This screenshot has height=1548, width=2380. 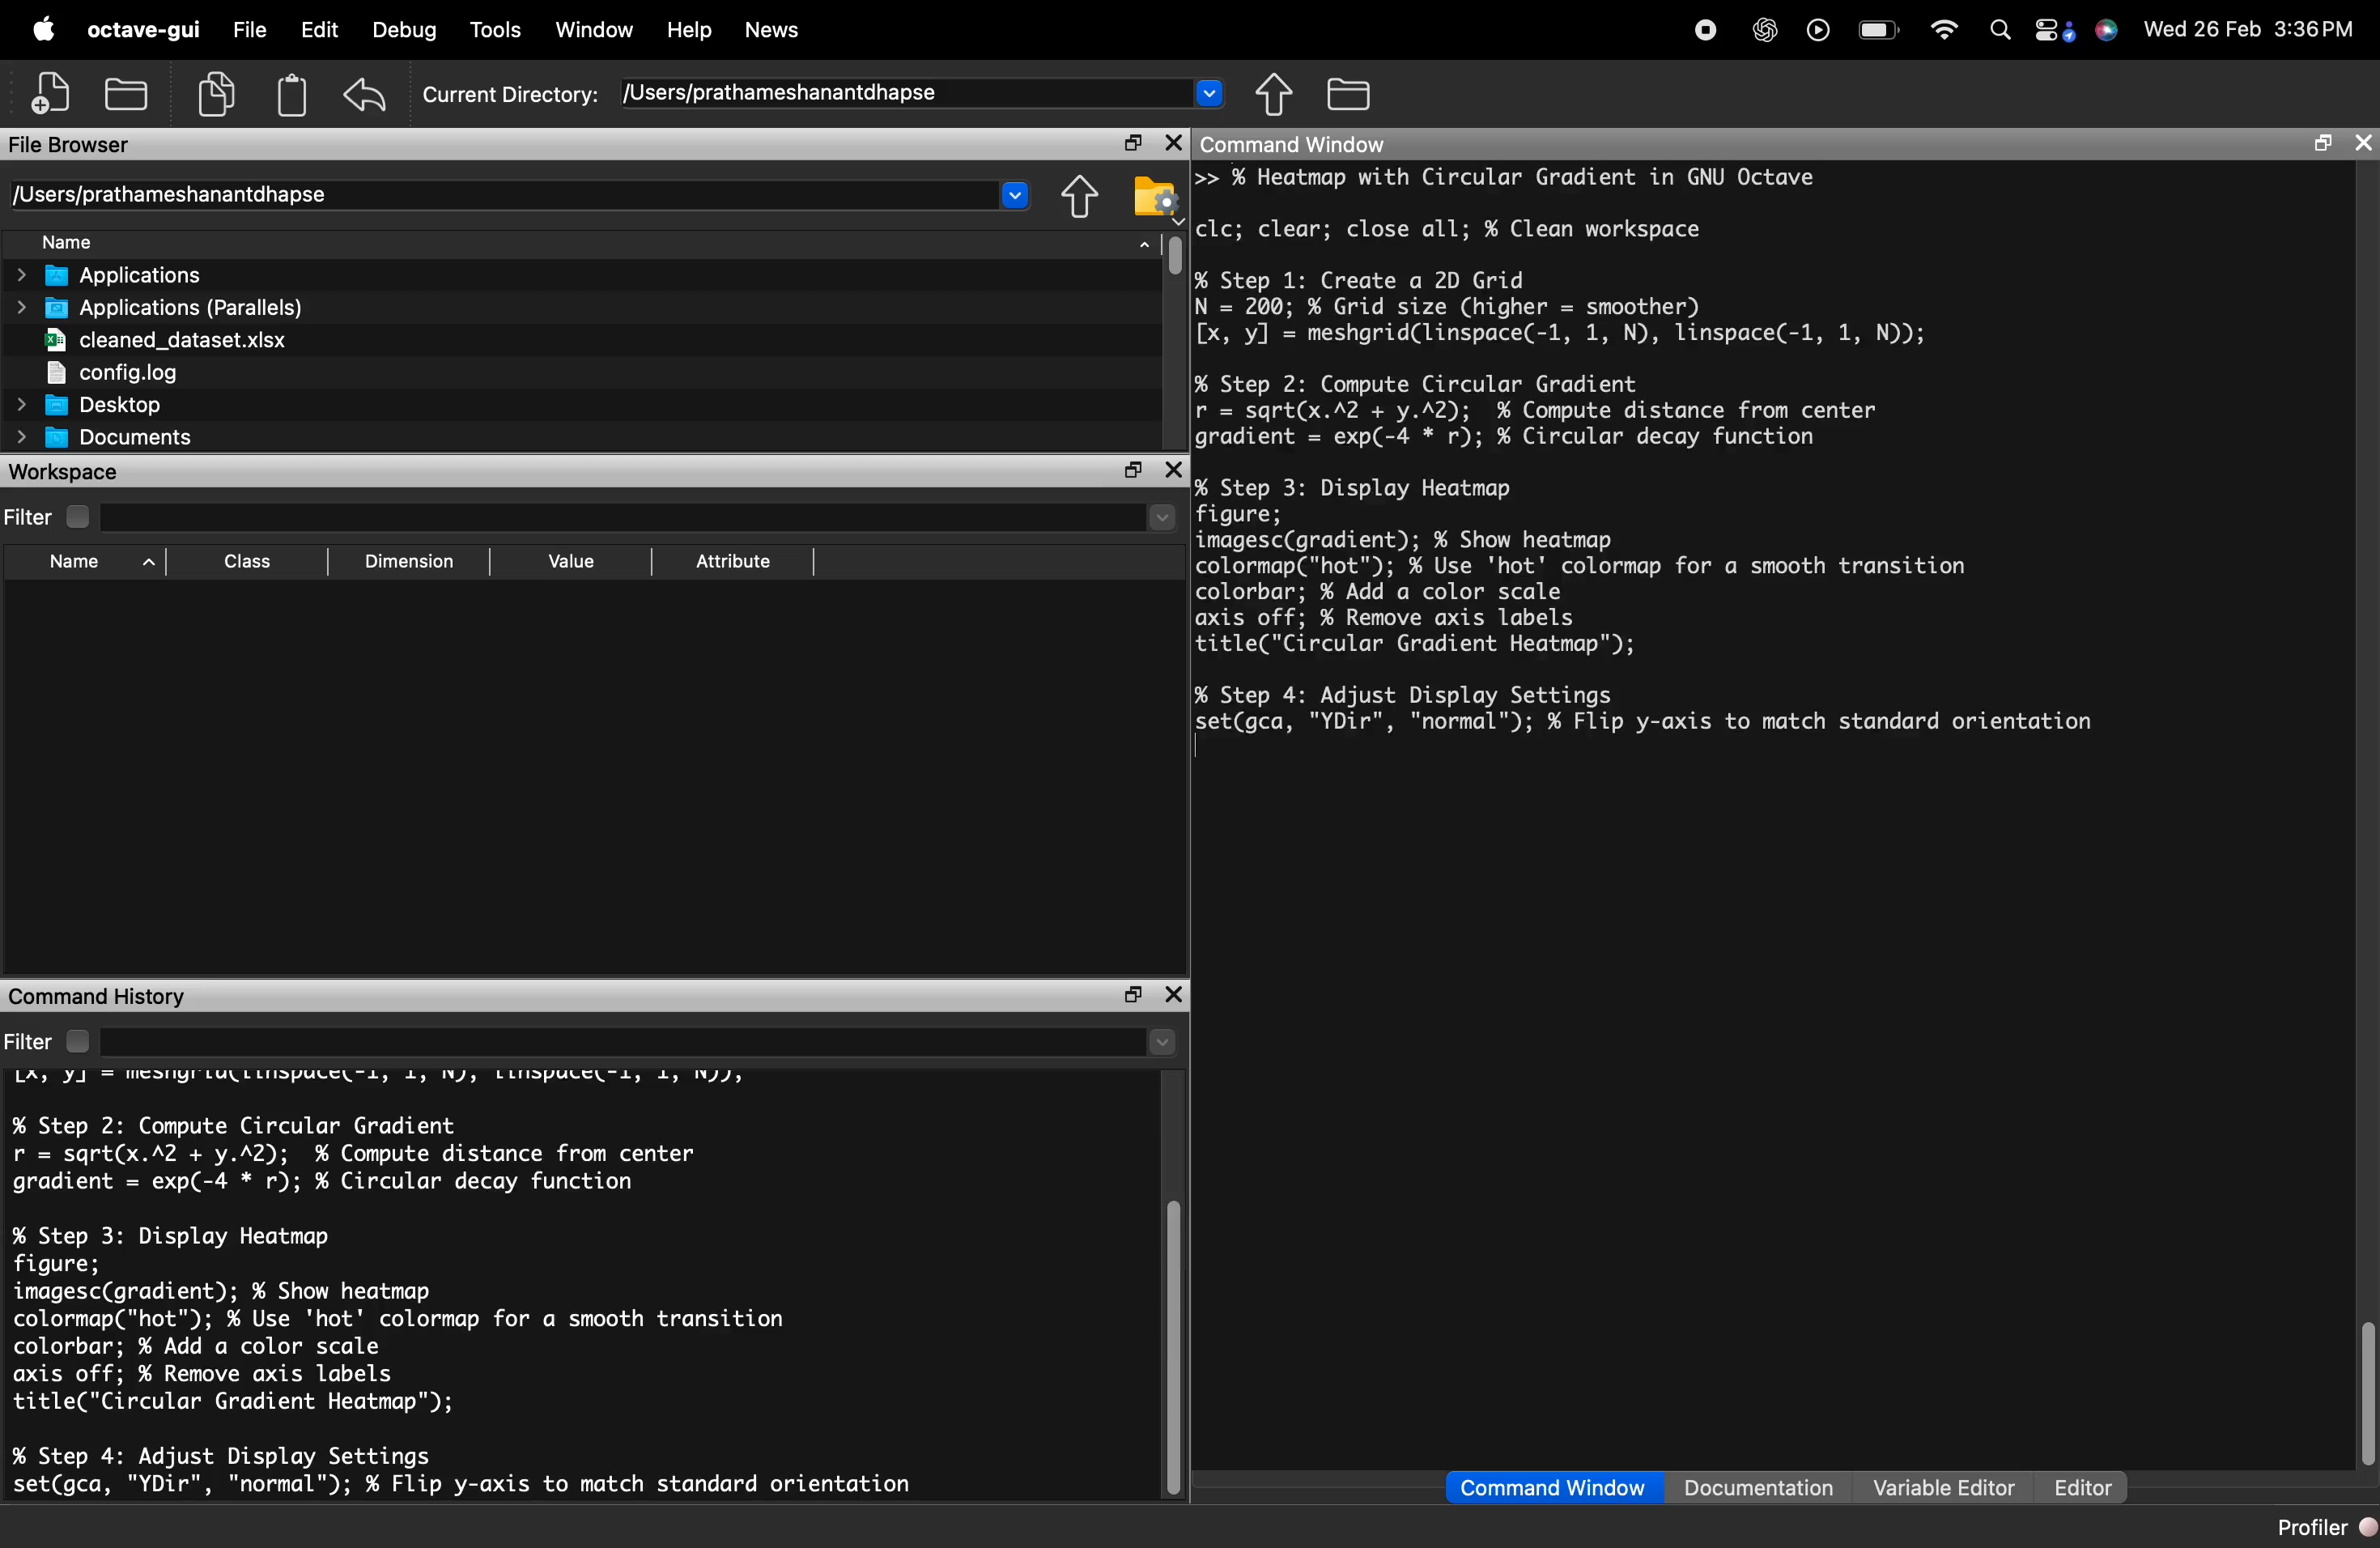 What do you see at coordinates (1153, 195) in the screenshot?
I see `Directory settings` at bounding box center [1153, 195].